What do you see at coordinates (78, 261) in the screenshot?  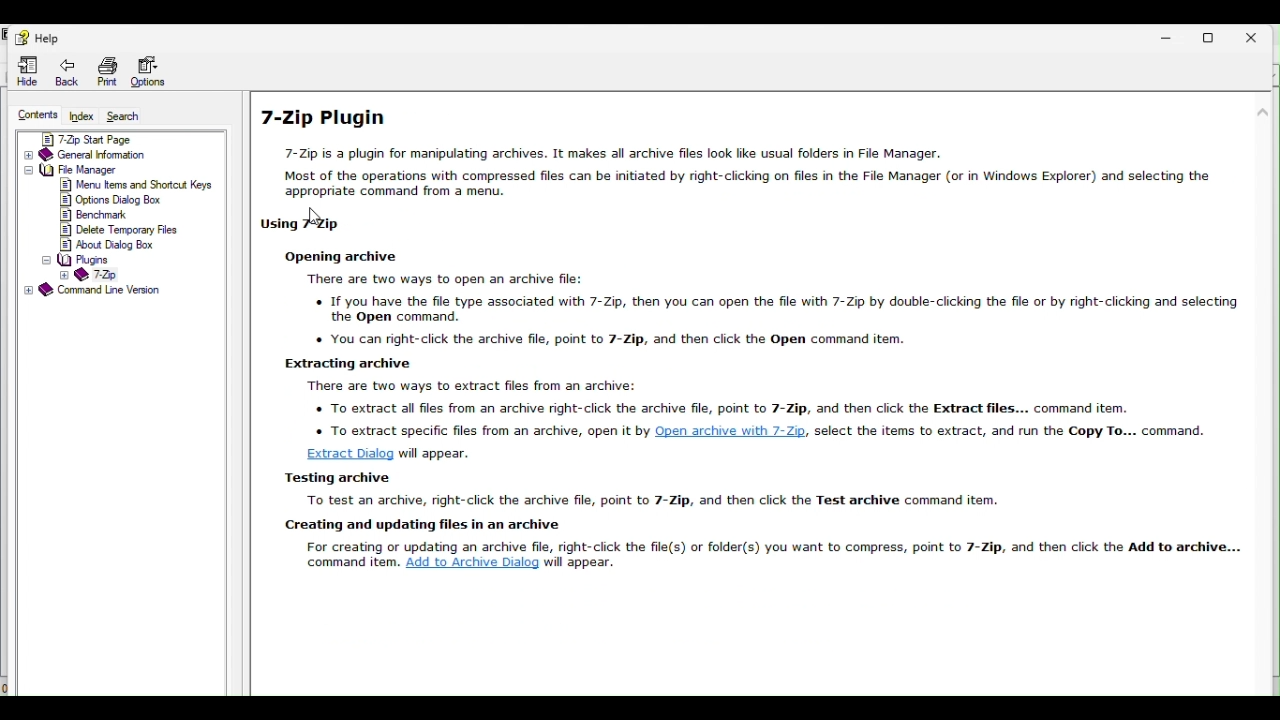 I see `plugins` at bounding box center [78, 261].